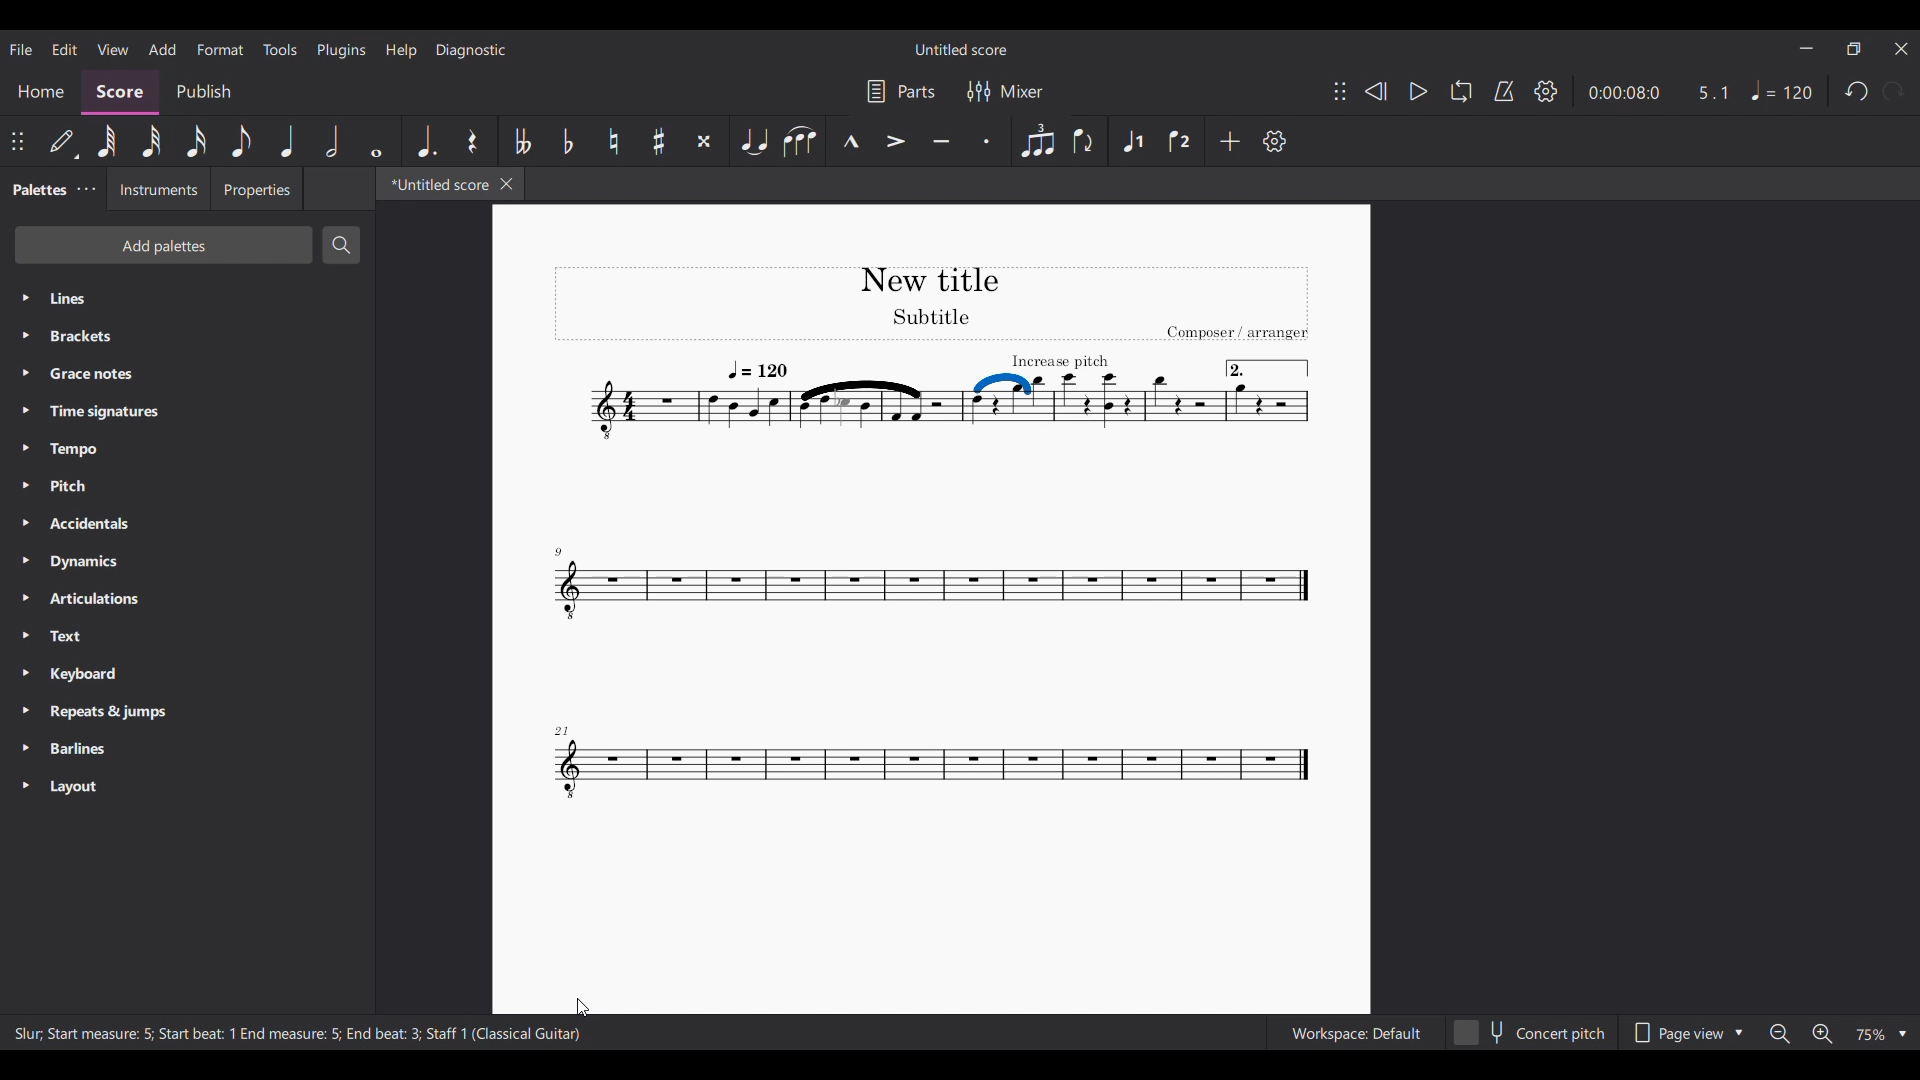 This screenshot has width=1920, height=1080. I want to click on Voice 1, so click(1132, 141).